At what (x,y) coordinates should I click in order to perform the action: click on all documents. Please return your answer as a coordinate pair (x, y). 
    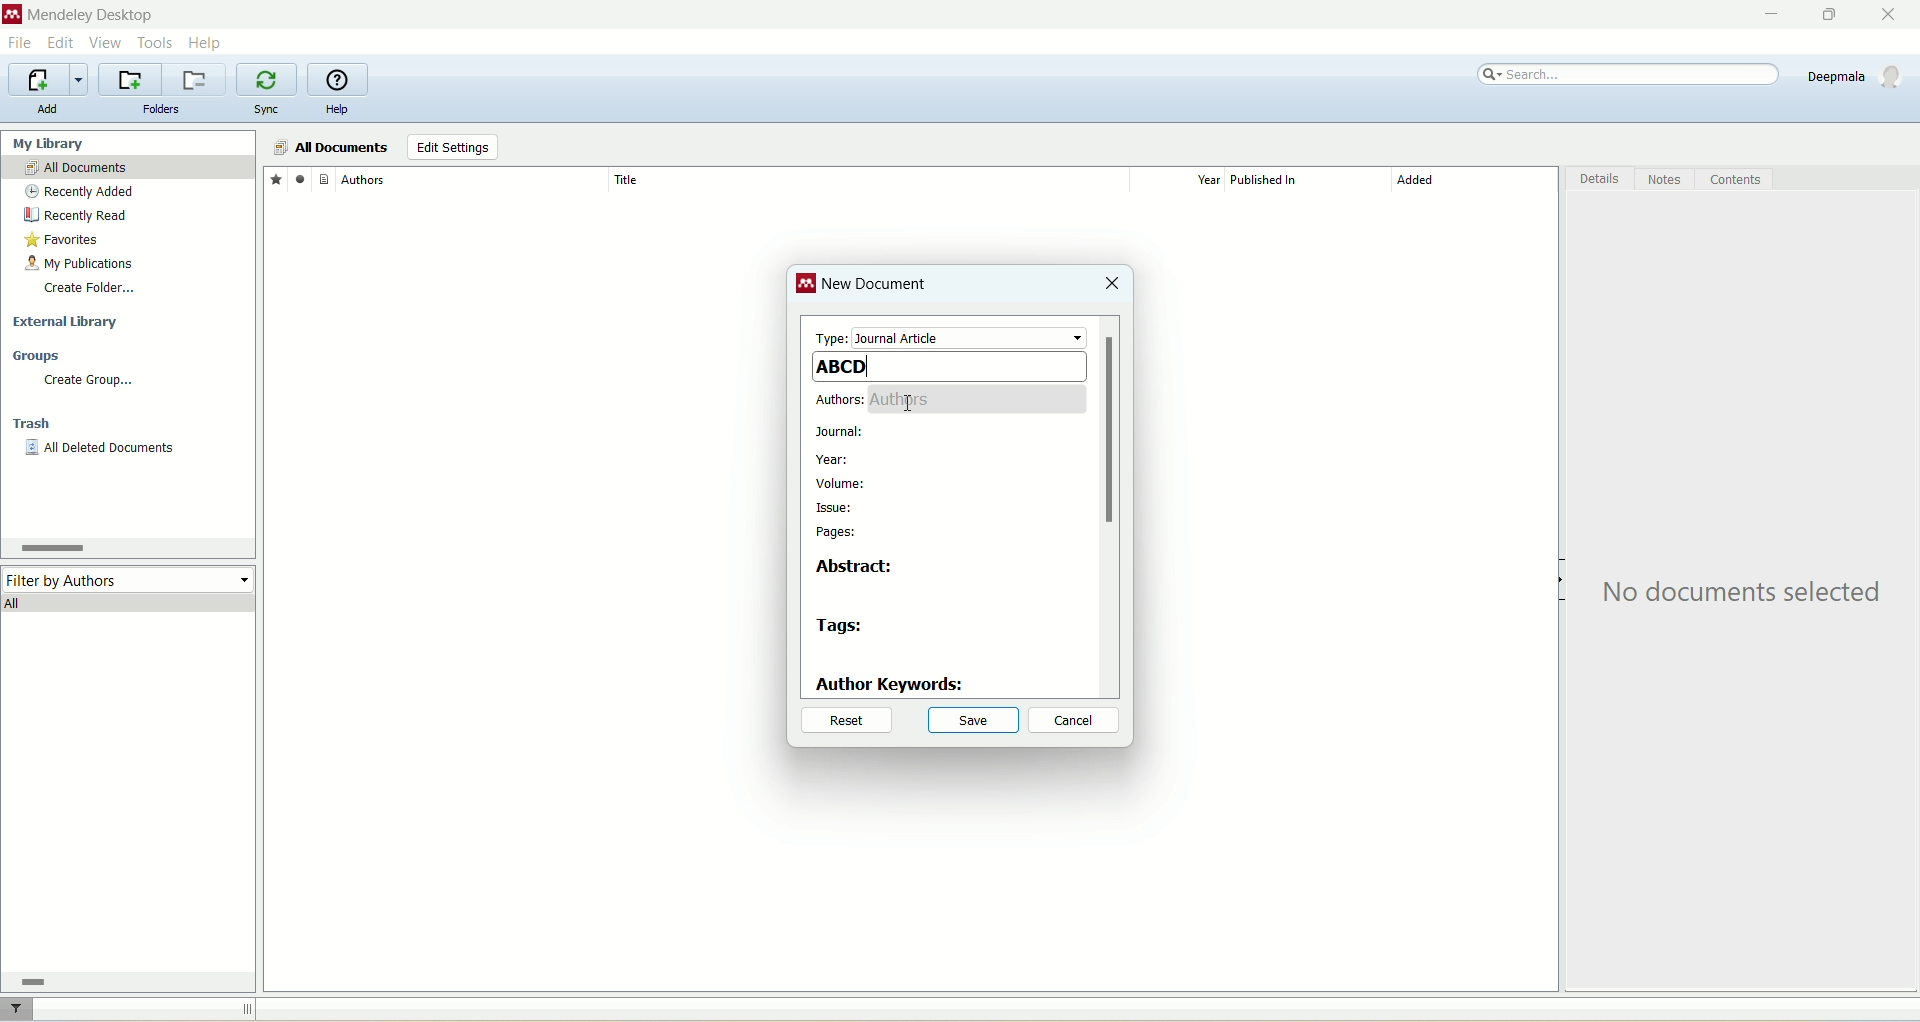
    Looking at the image, I should click on (128, 168).